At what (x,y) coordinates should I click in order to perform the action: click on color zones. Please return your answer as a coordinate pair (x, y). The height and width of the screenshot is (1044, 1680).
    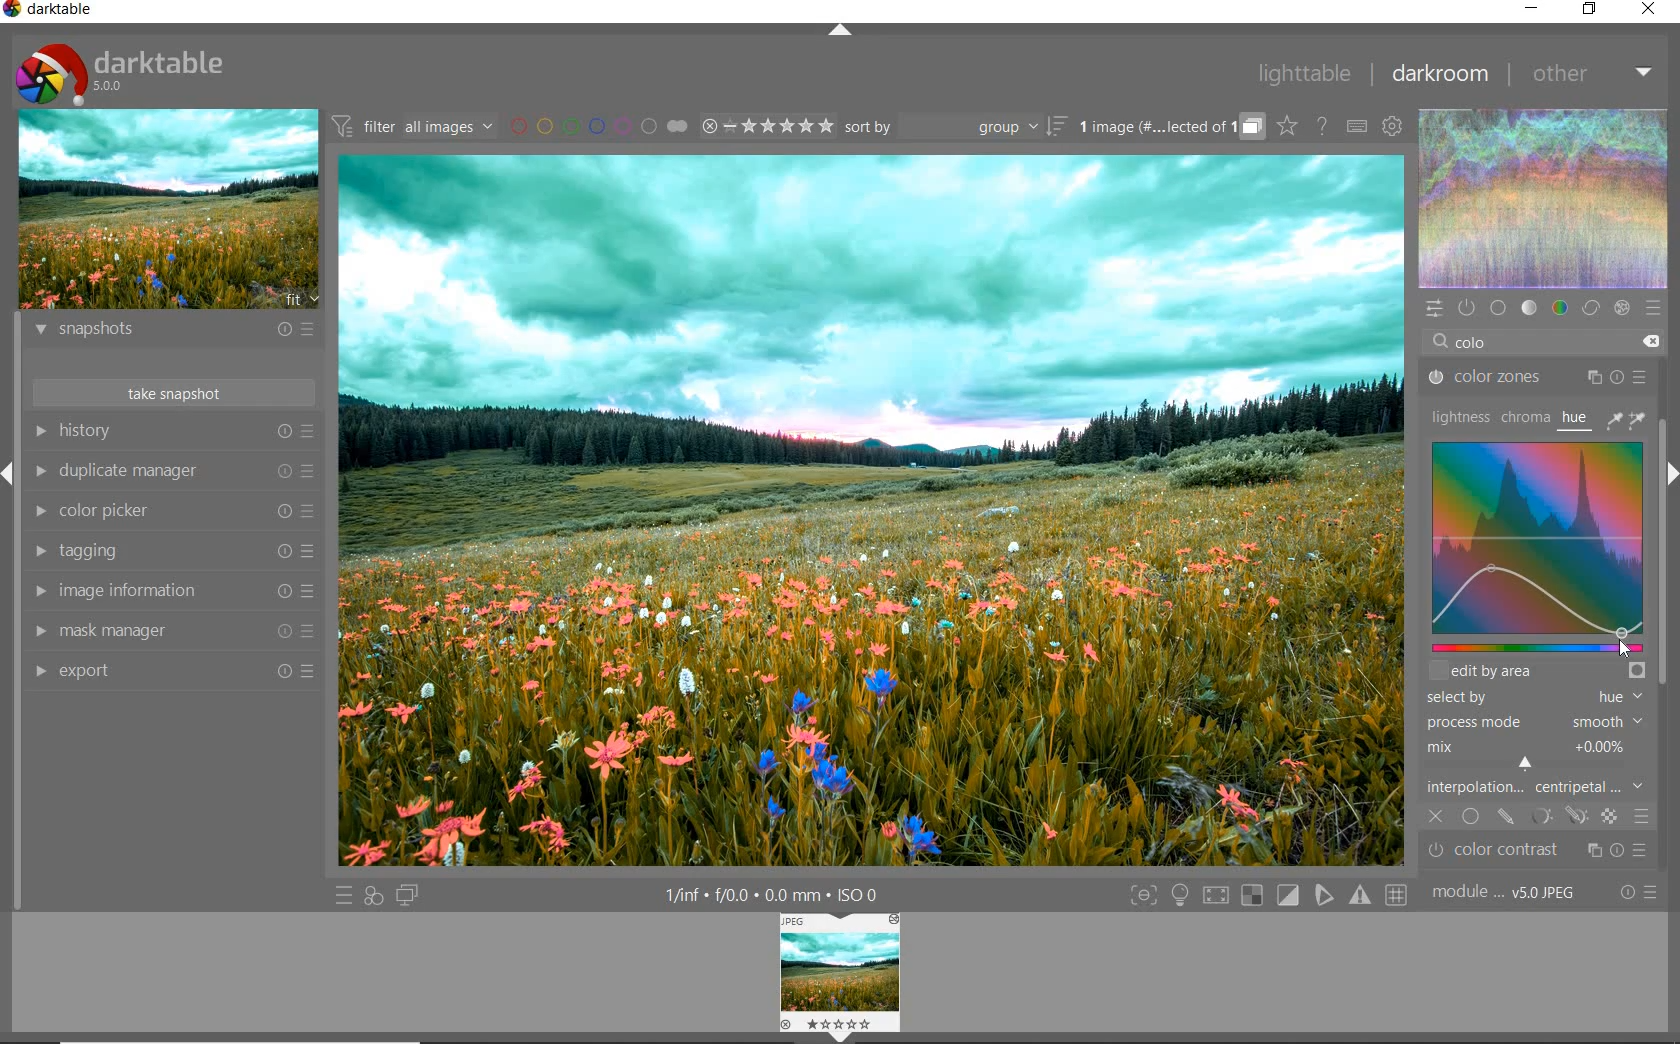
    Looking at the image, I should click on (1538, 380).